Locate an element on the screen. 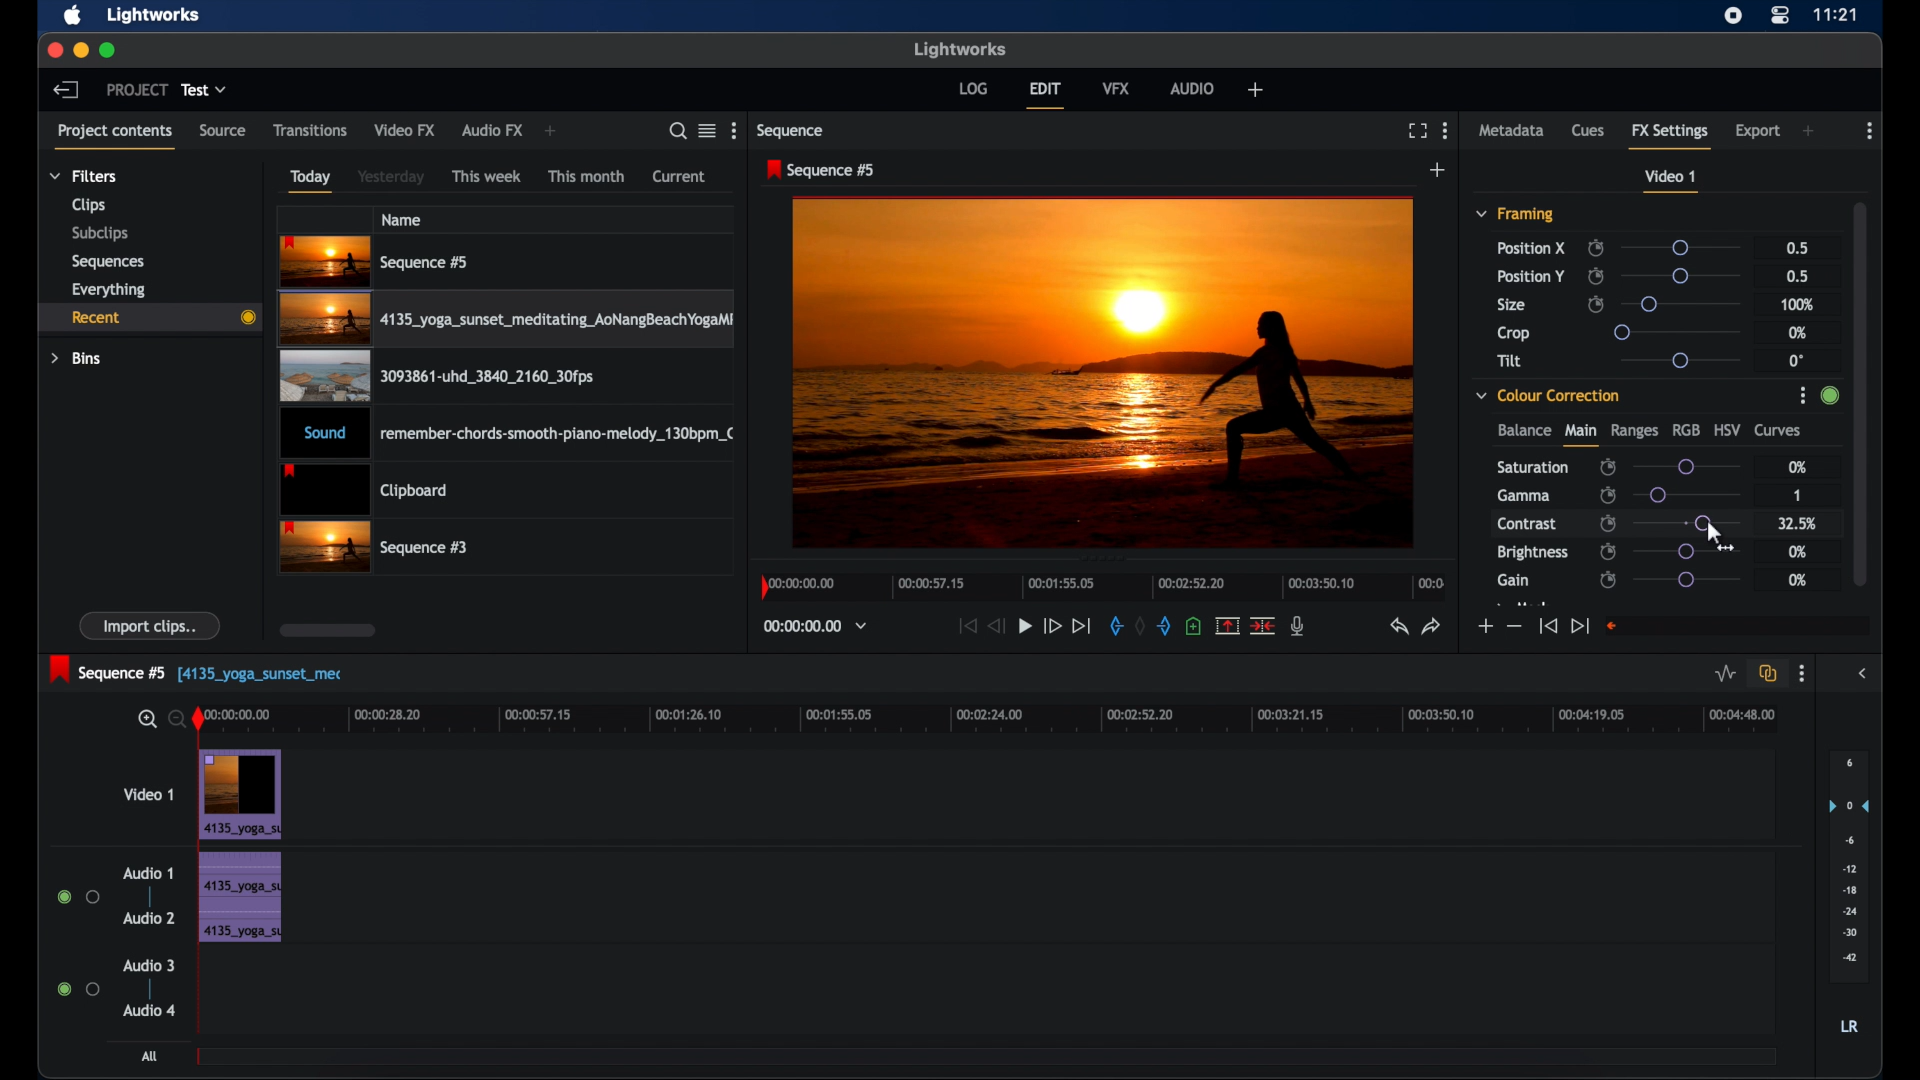 This screenshot has width=1920, height=1080. 0 is located at coordinates (1796, 361).